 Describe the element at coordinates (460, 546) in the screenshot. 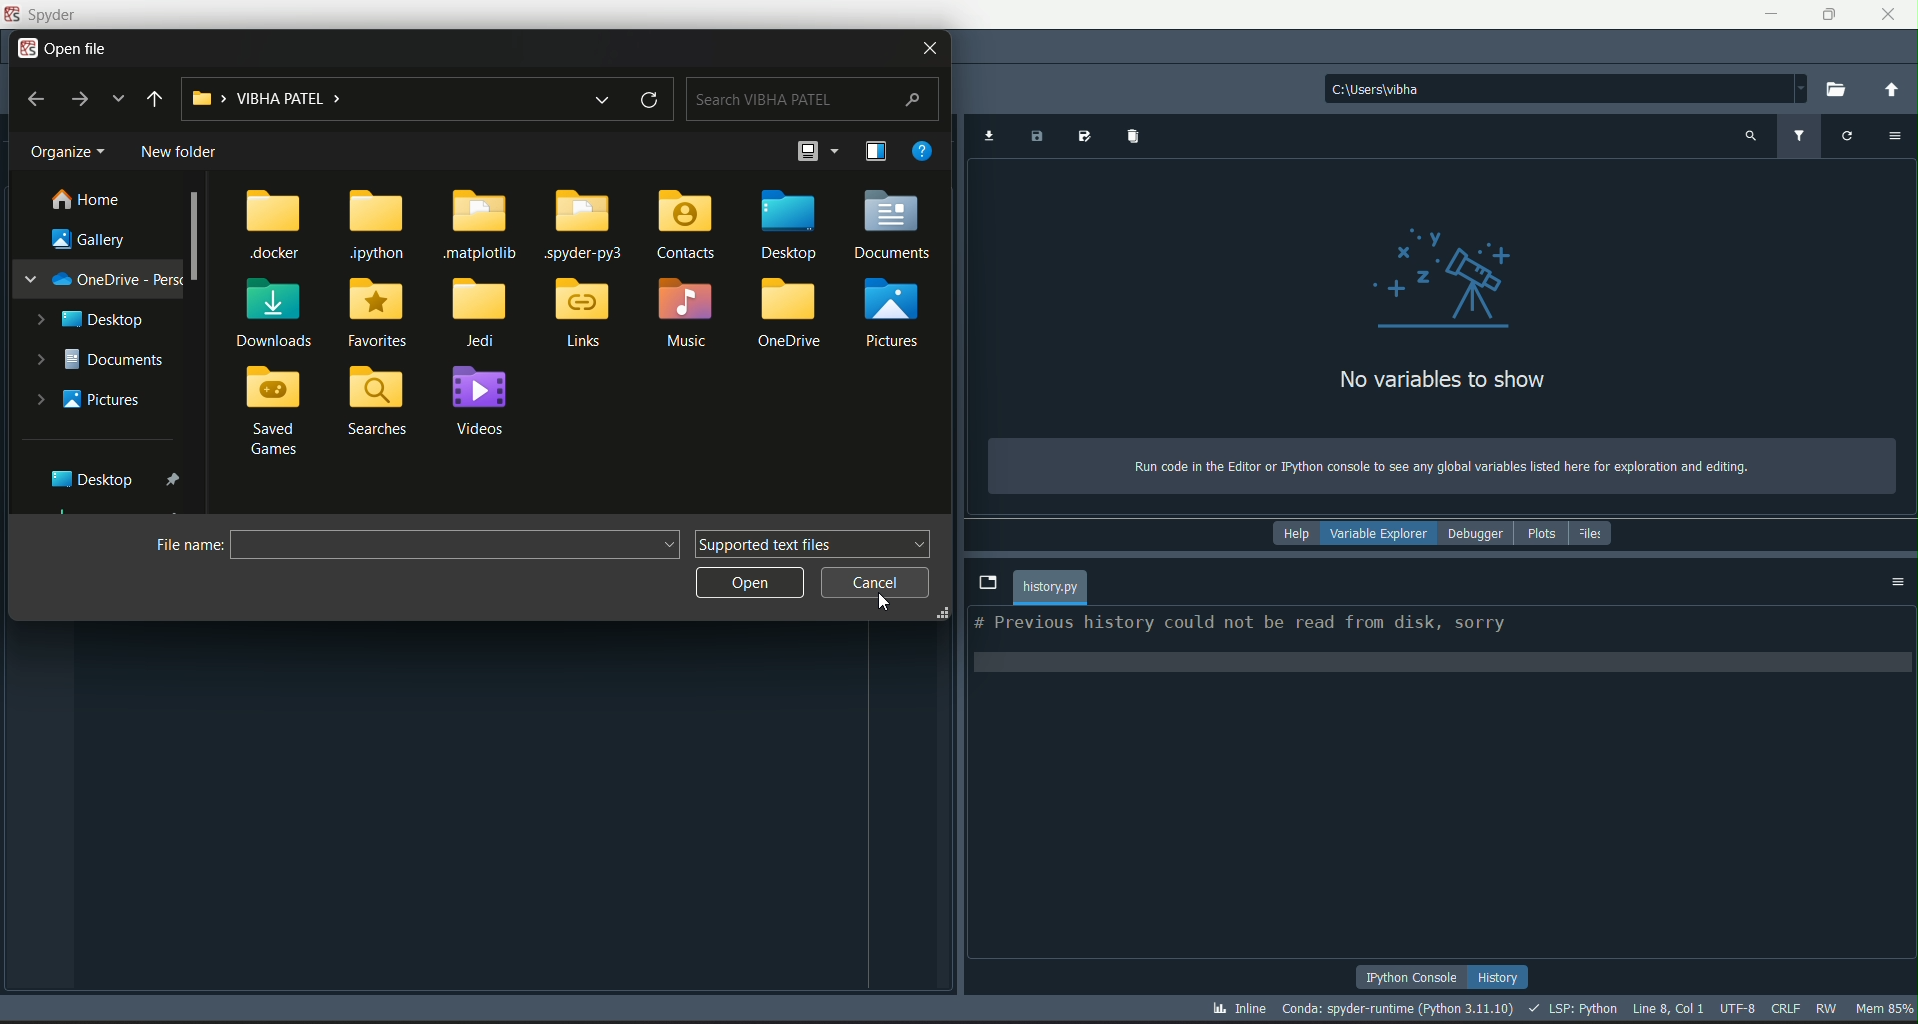

I see `file path` at that location.